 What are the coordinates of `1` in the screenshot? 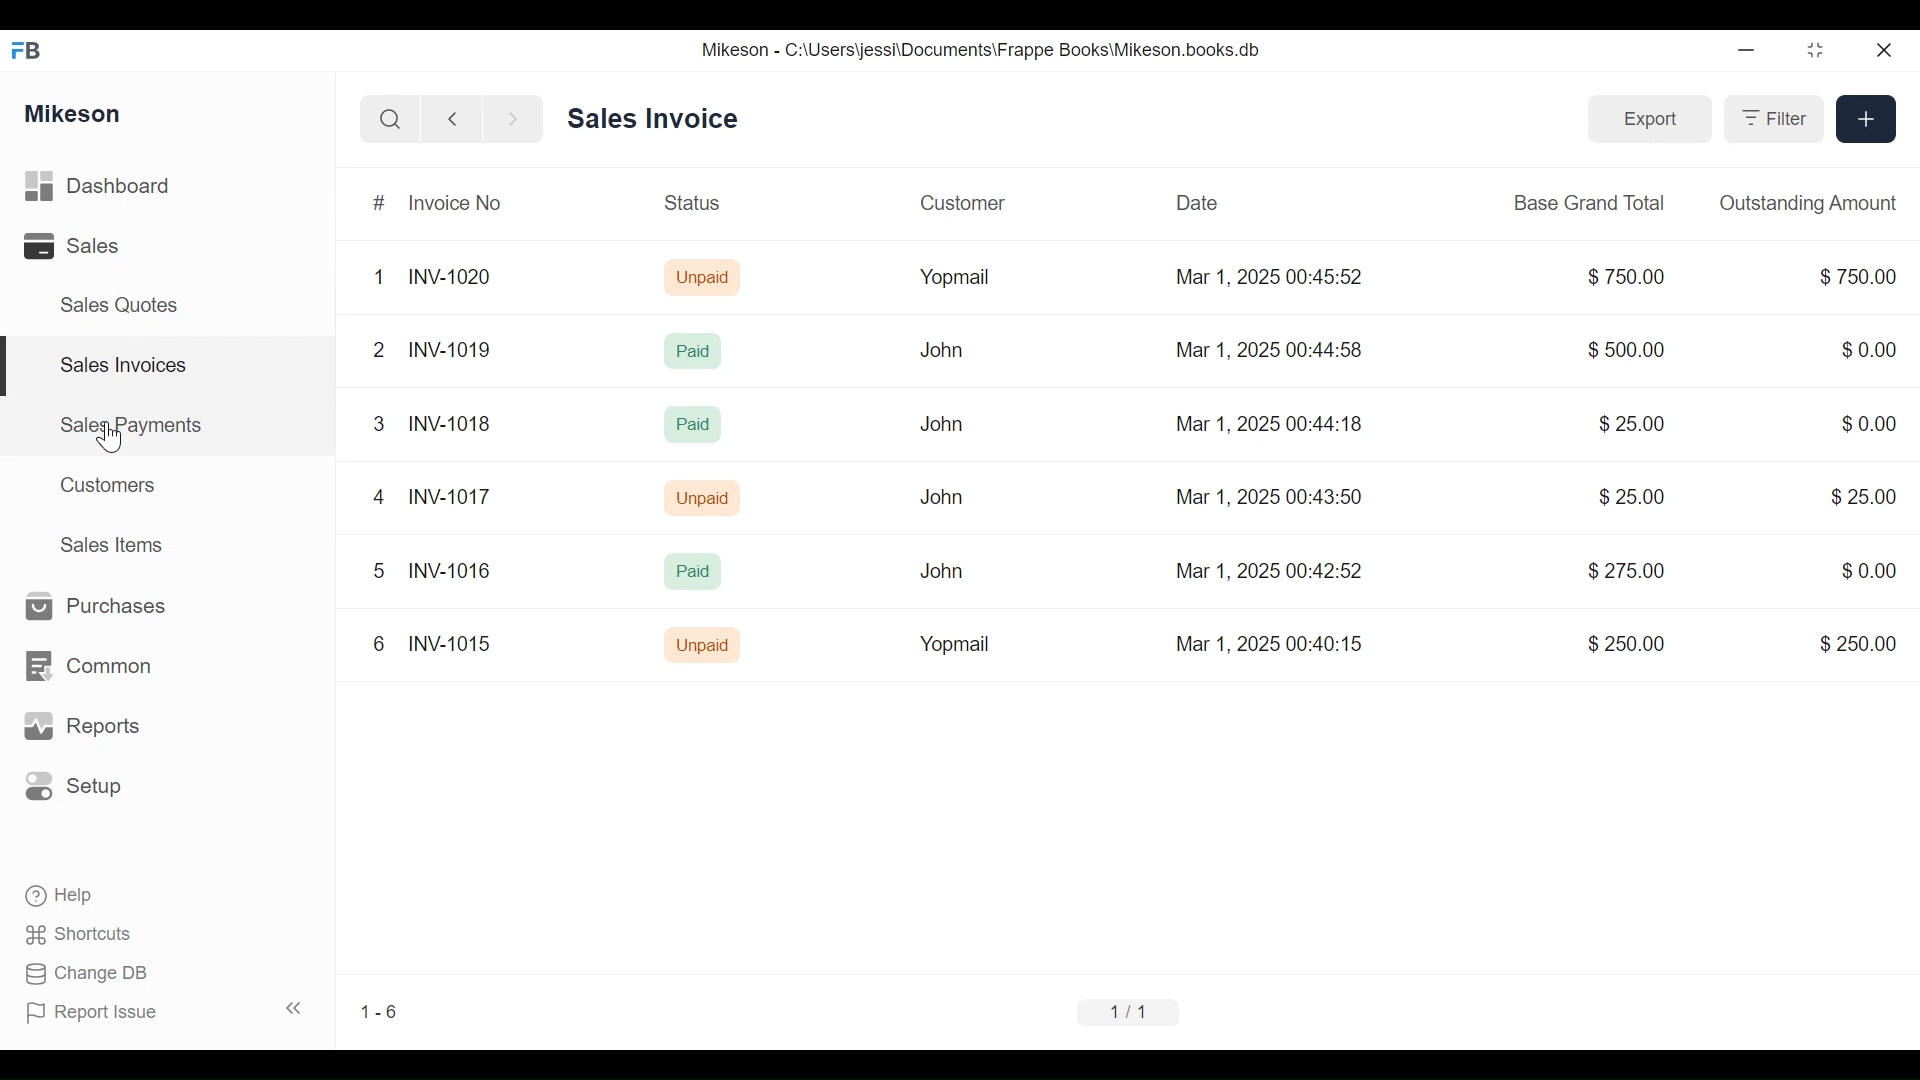 It's located at (378, 277).